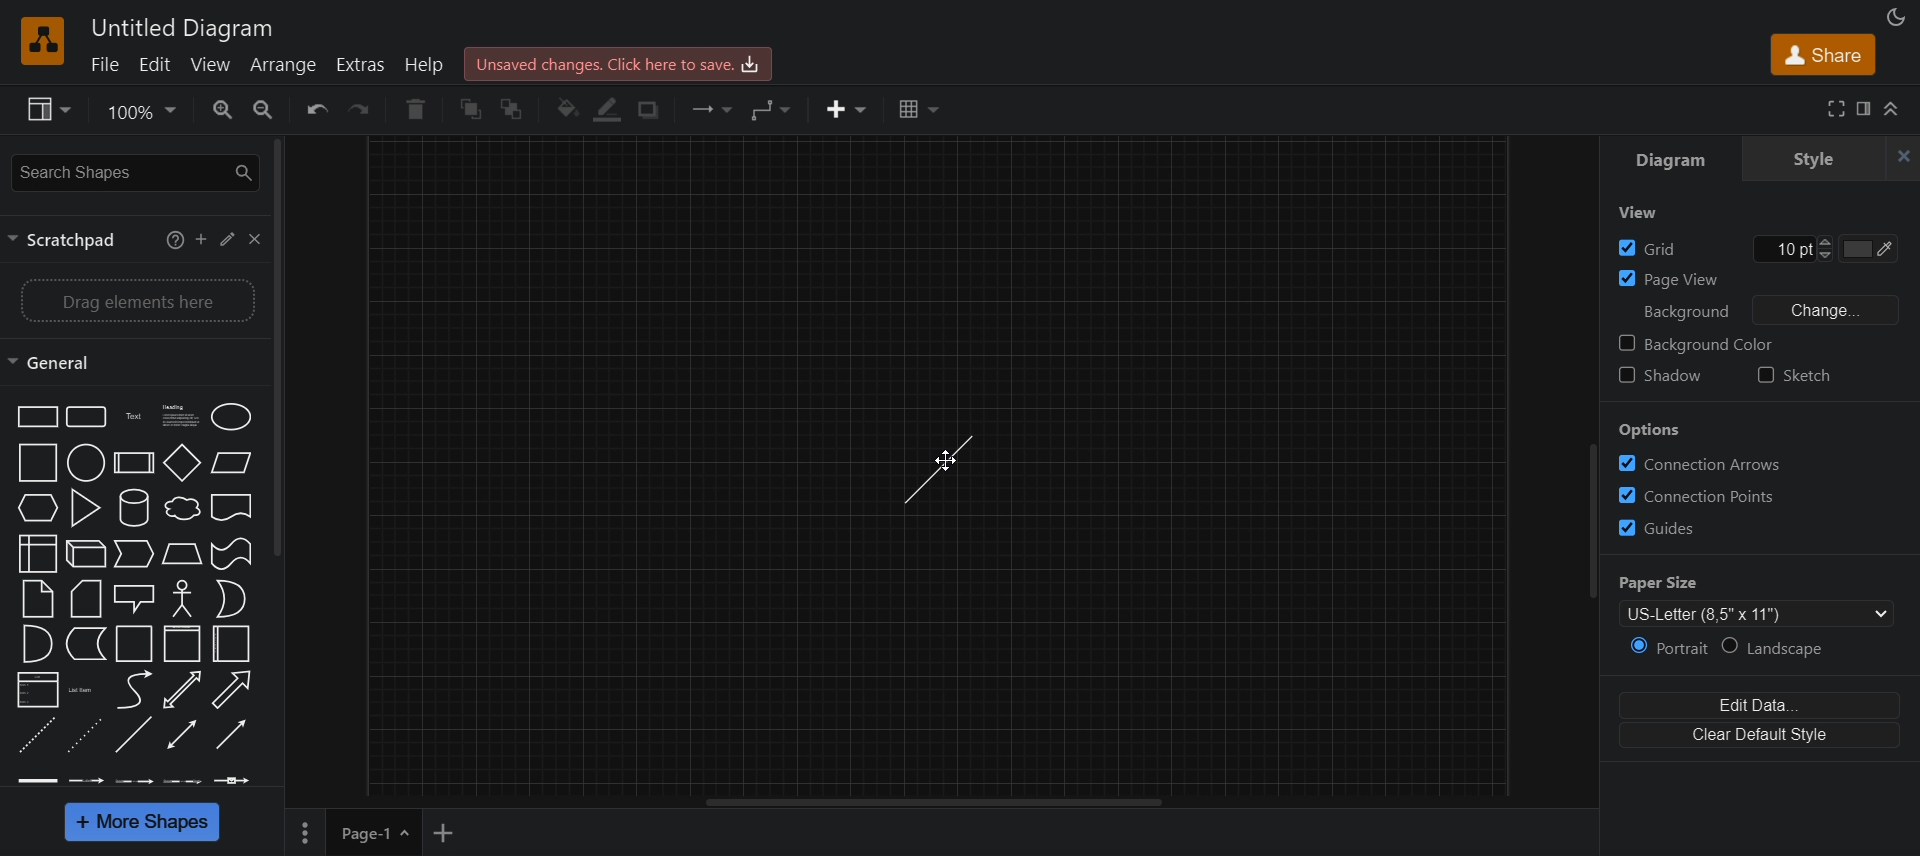 Image resolution: width=1920 pixels, height=856 pixels. Describe the element at coordinates (84, 553) in the screenshot. I see `Cube` at that location.